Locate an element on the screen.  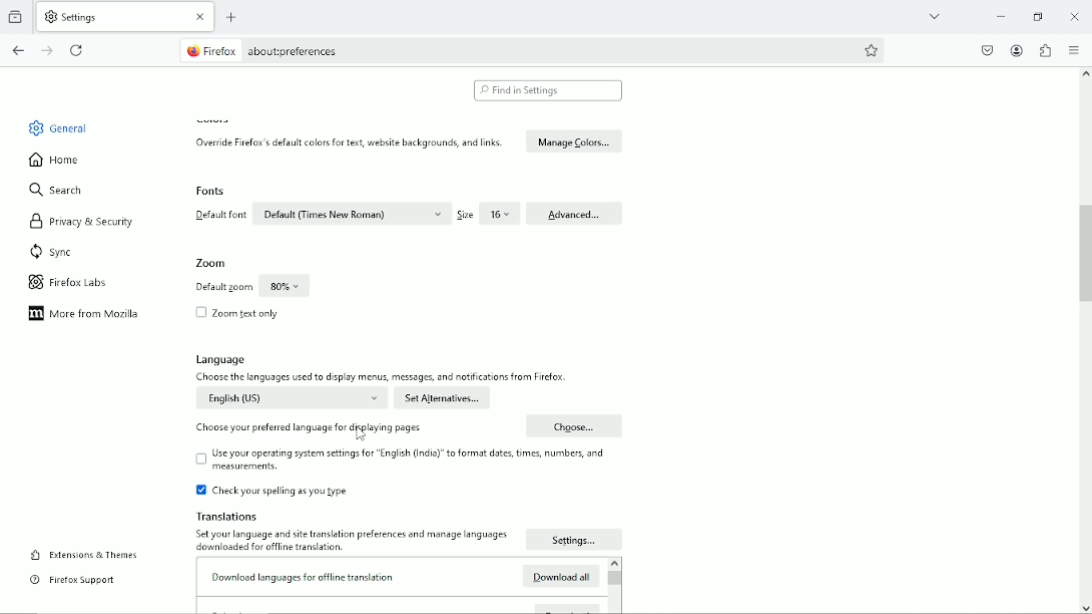
restore down is located at coordinates (1039, 16).